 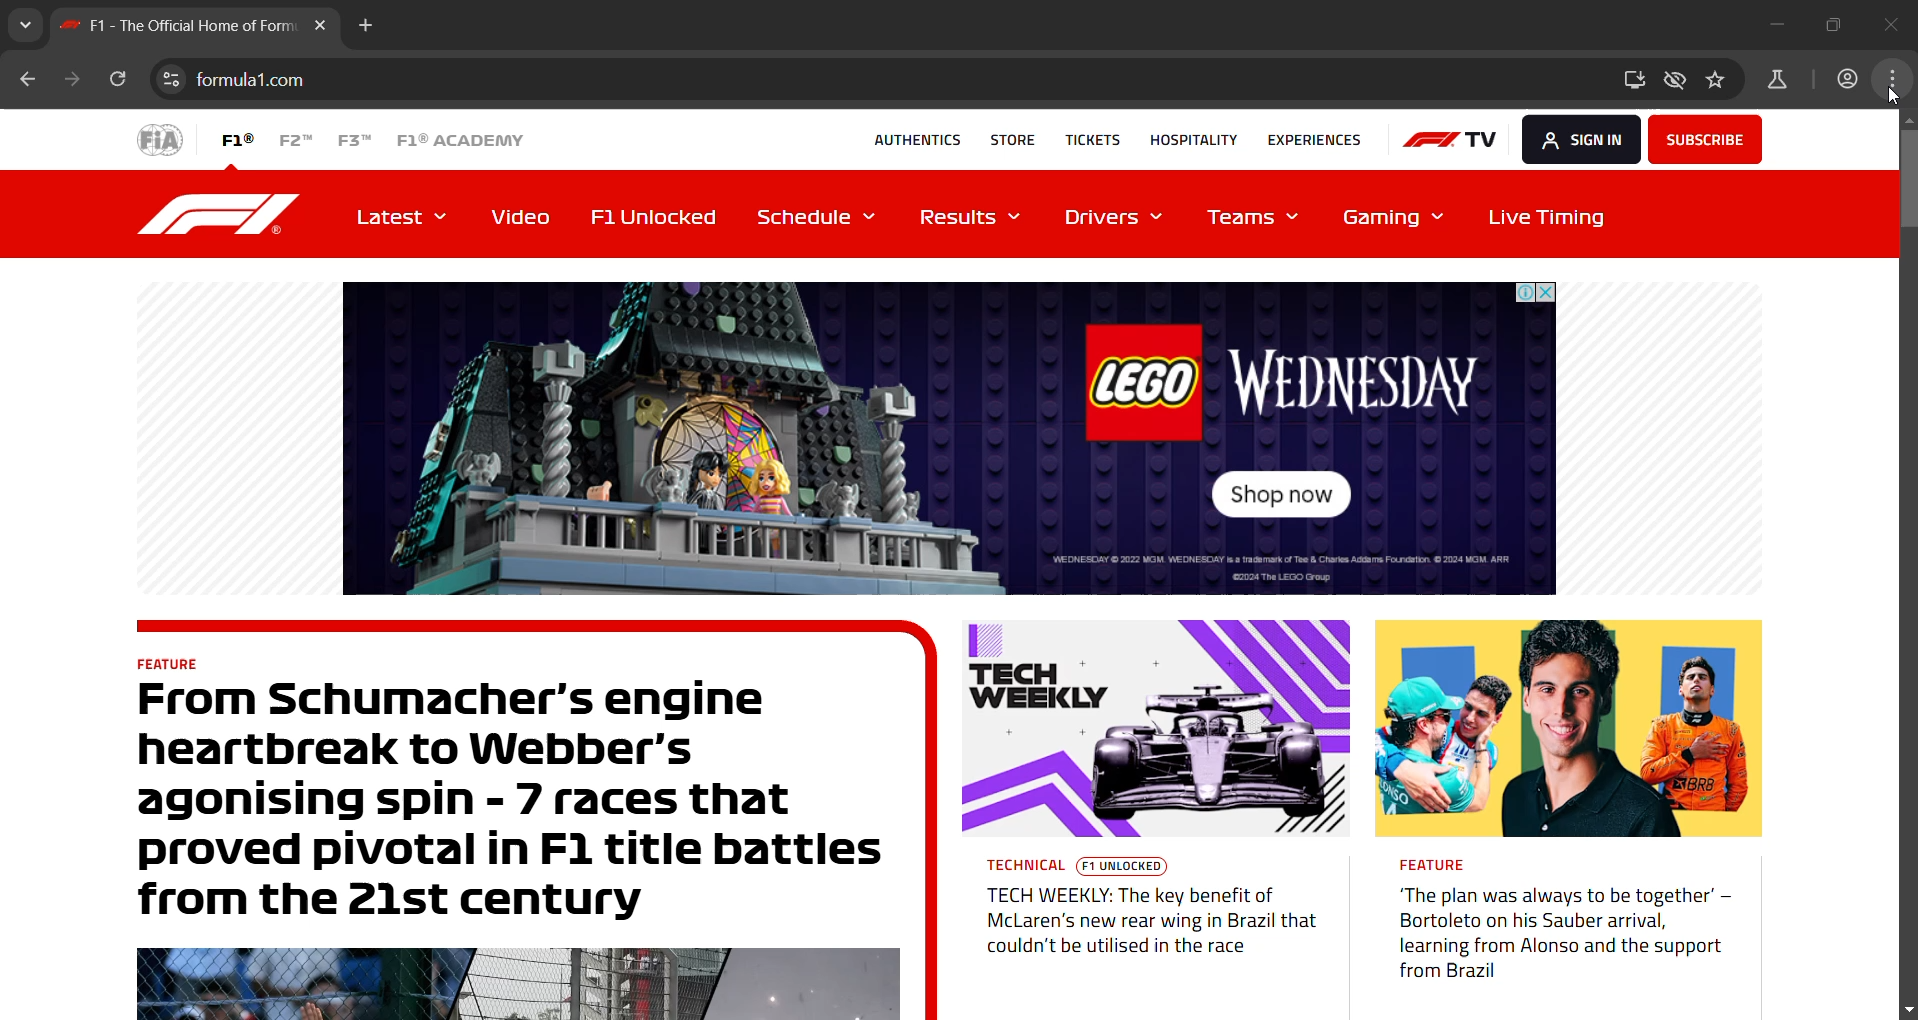 I want to click on search tabs, so click(x=24, y=22).